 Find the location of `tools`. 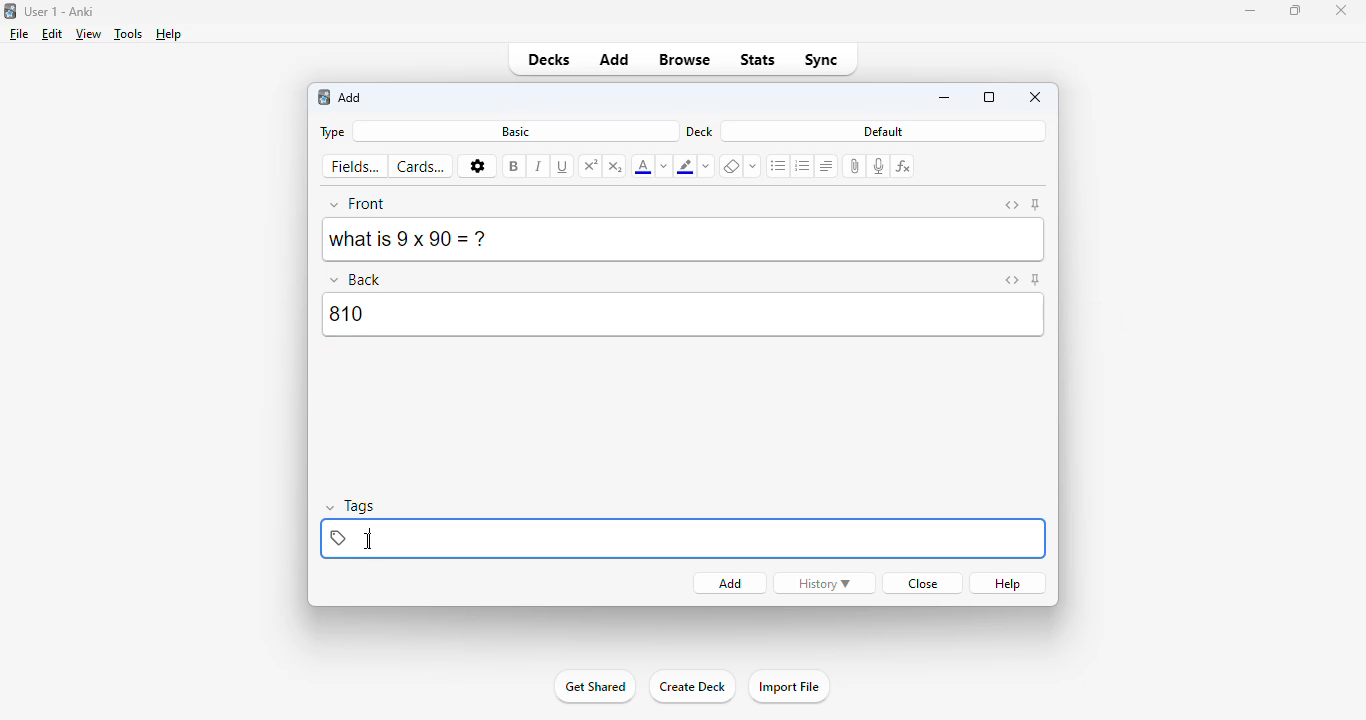

tools is located at coordinates (129, 34).